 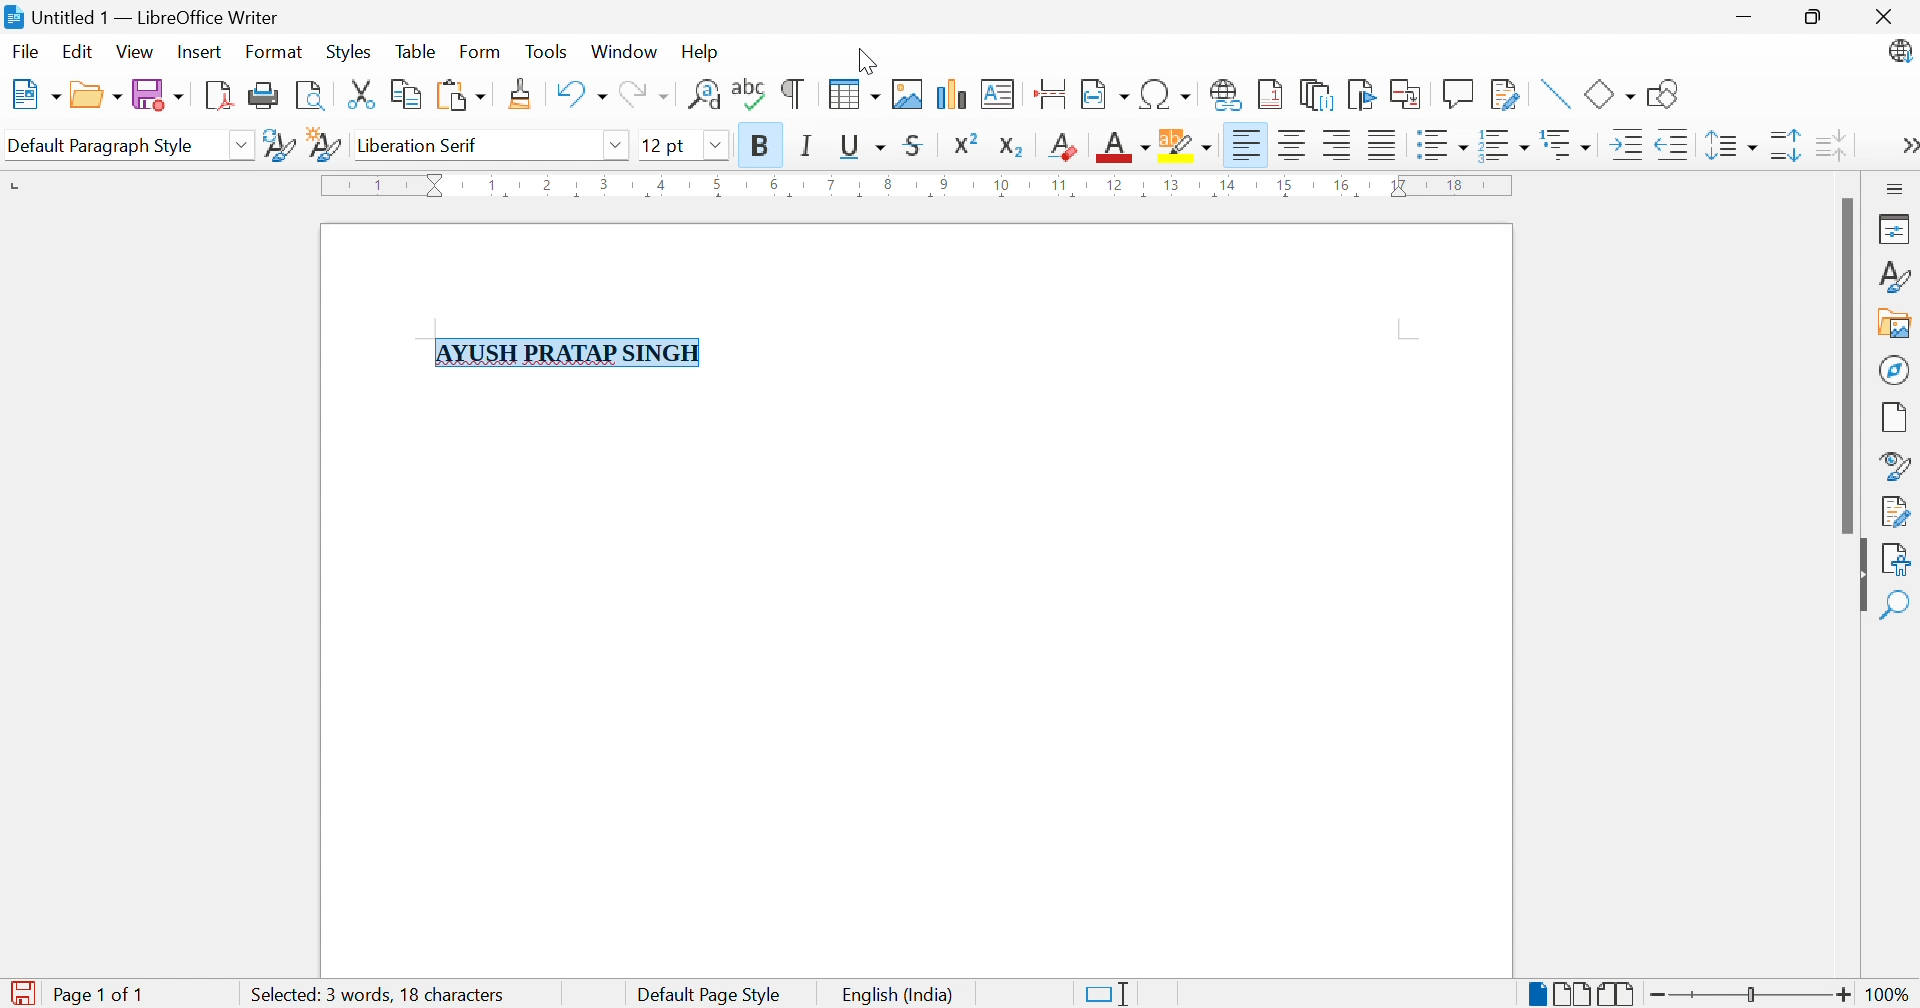 What do you see at coordinates (327, 145) in the screenshot?
I see `New Style From Selection` at bounding box center [327, 145].